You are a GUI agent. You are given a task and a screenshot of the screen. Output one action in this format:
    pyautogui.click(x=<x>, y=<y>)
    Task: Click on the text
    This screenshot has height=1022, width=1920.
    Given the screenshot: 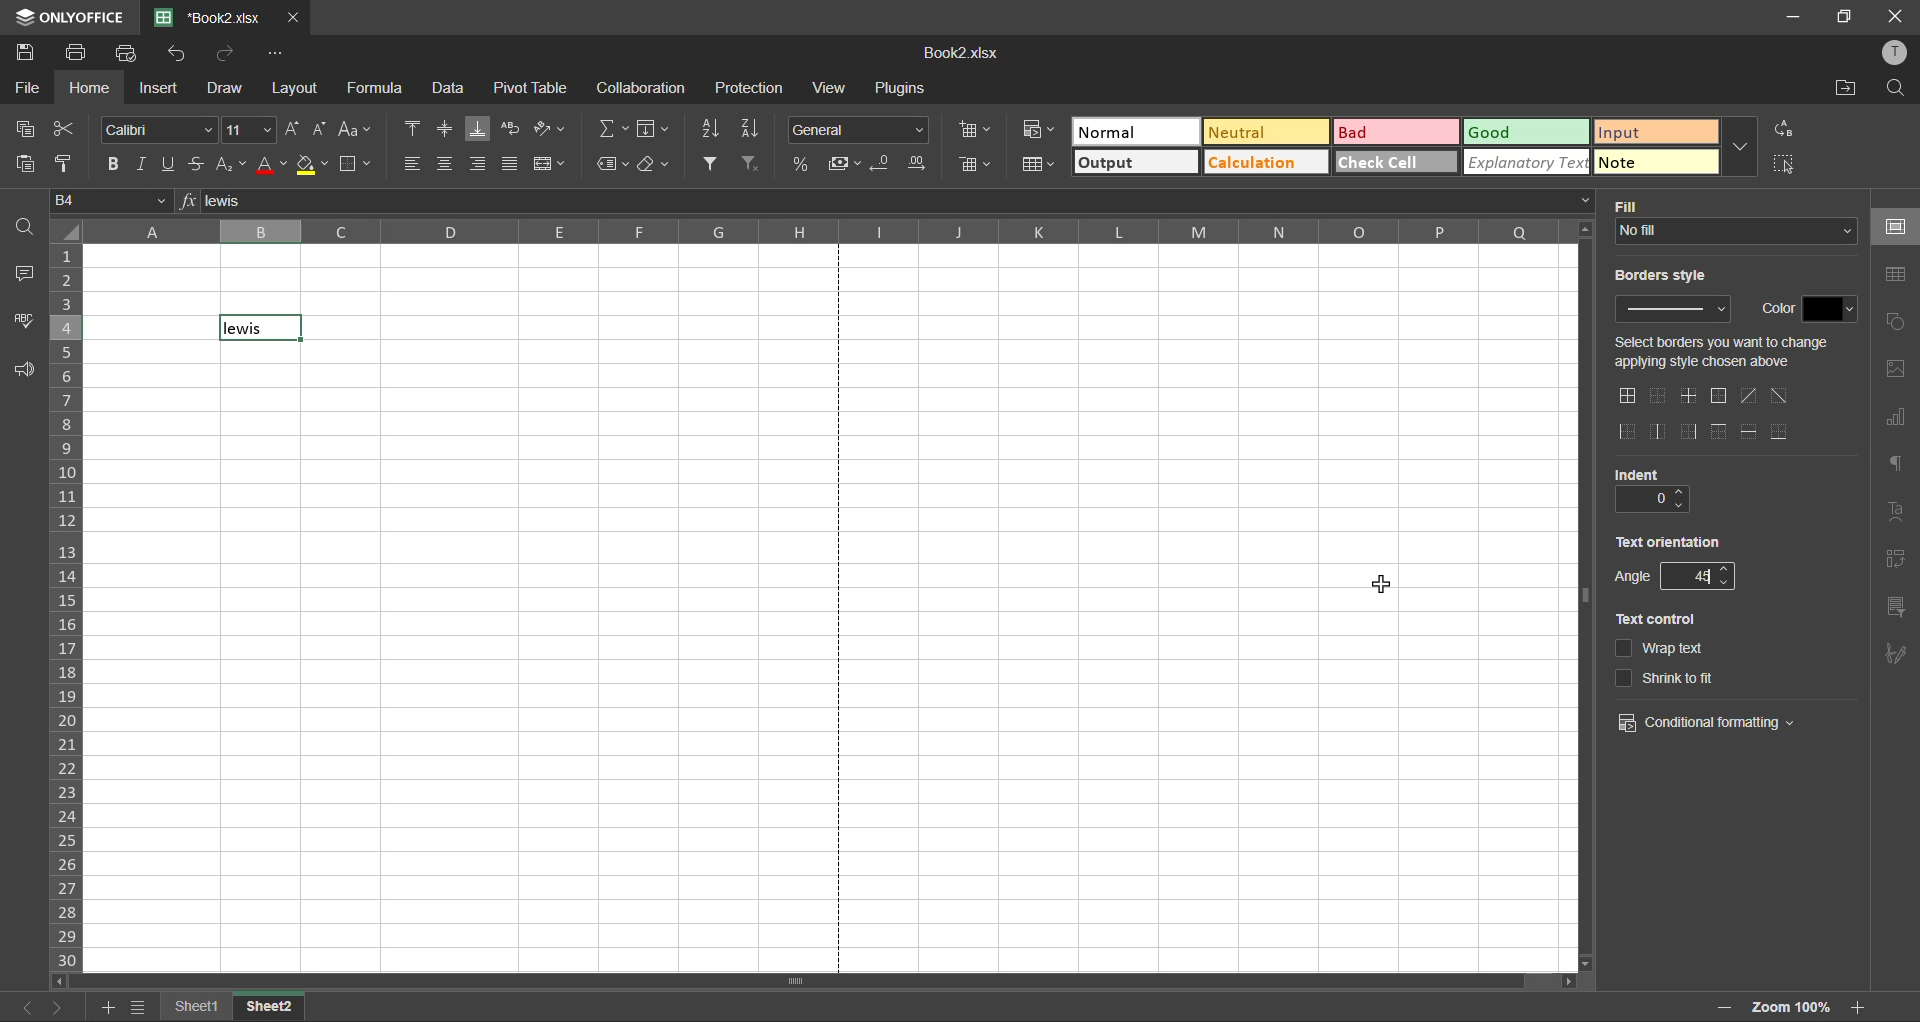 What is the action you would take?
    pyautogui.click(x=1902, y=513)
    